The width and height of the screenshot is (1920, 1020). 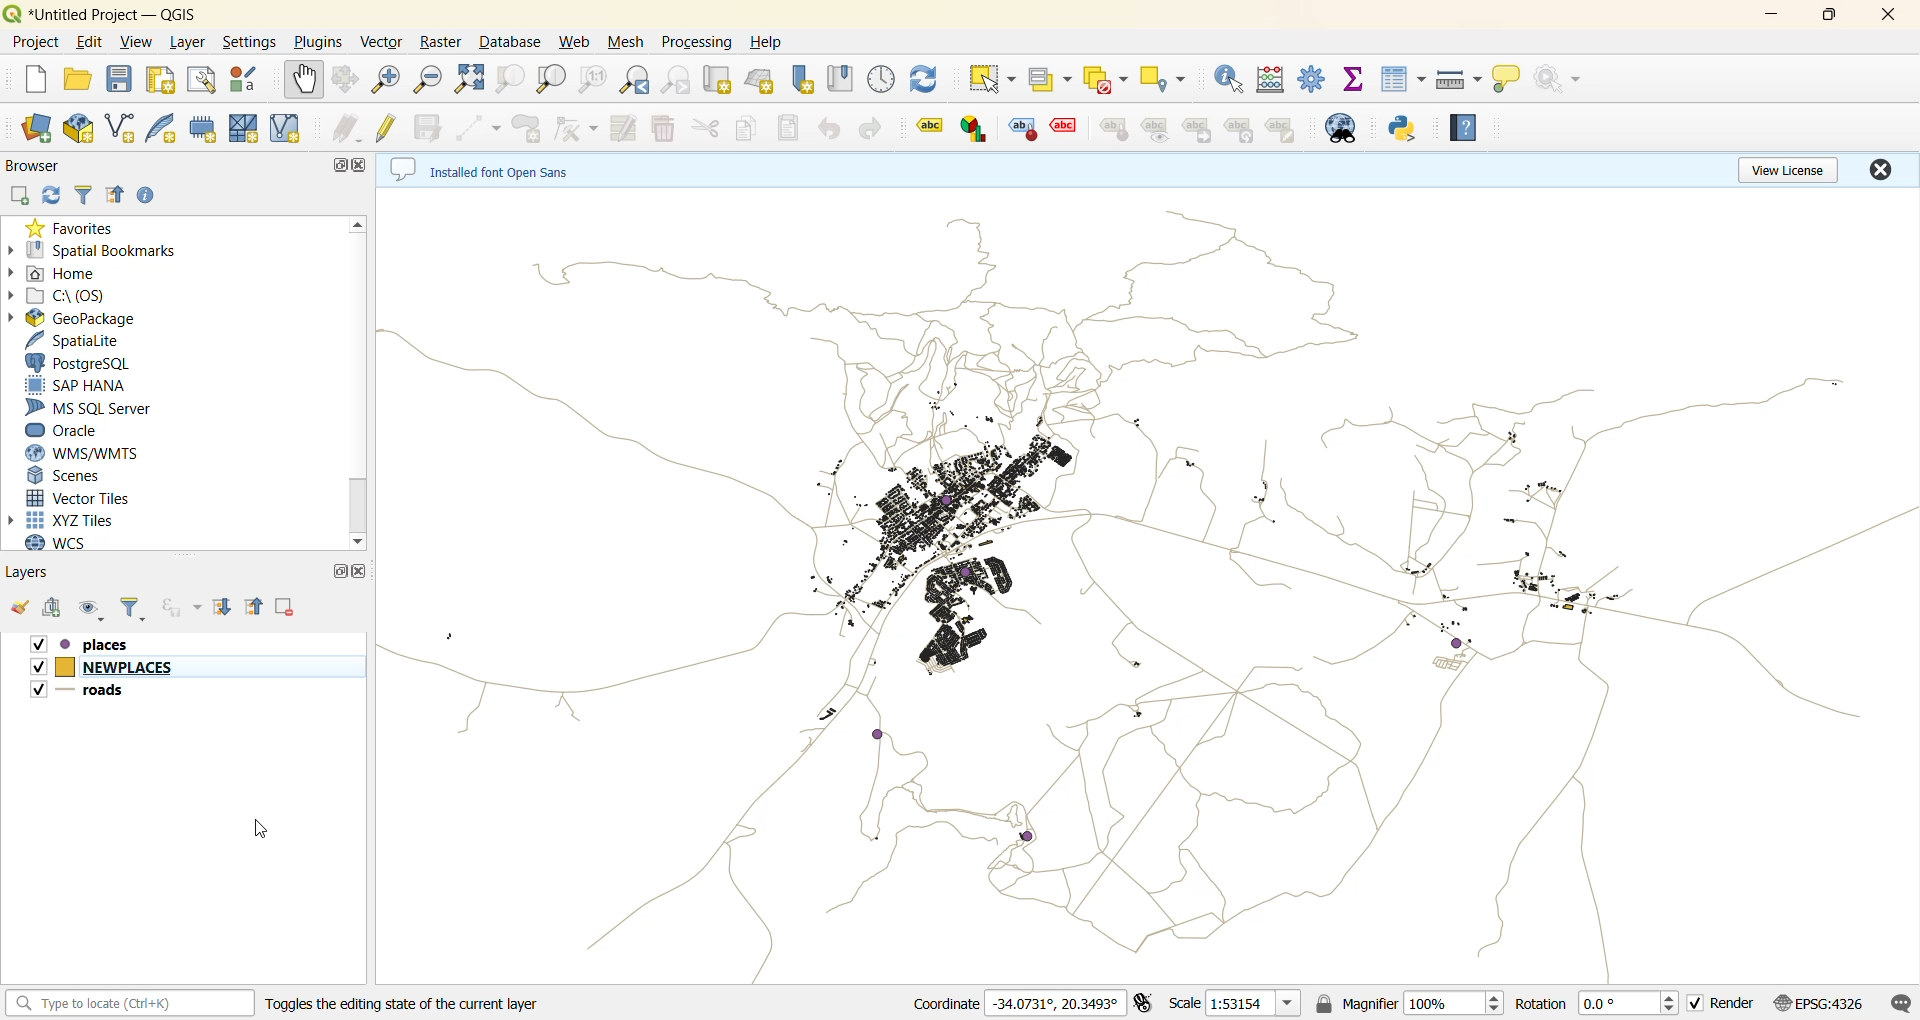 What do you see at coordinates (21, 195) in the screenshot?
I see `add` at bounding box center [21, 195].